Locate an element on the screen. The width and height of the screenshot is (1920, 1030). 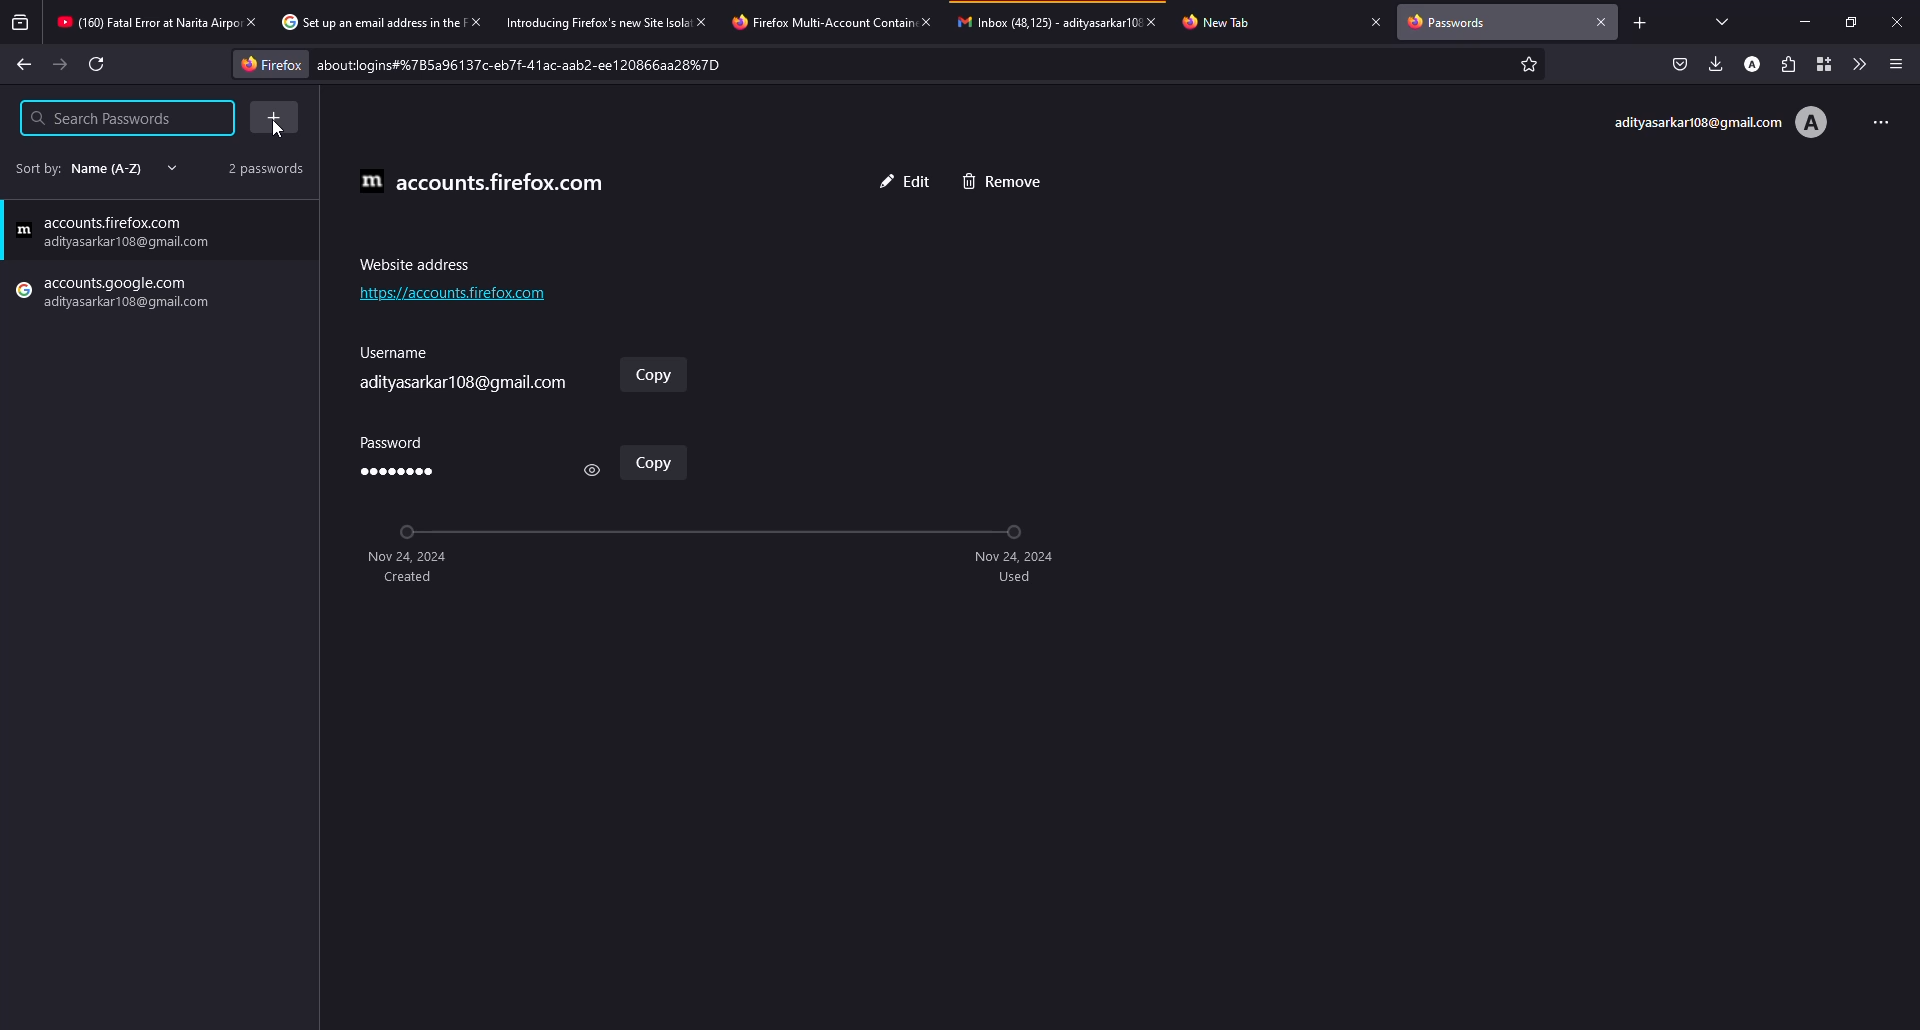
see is located at coordinates (584, 466).